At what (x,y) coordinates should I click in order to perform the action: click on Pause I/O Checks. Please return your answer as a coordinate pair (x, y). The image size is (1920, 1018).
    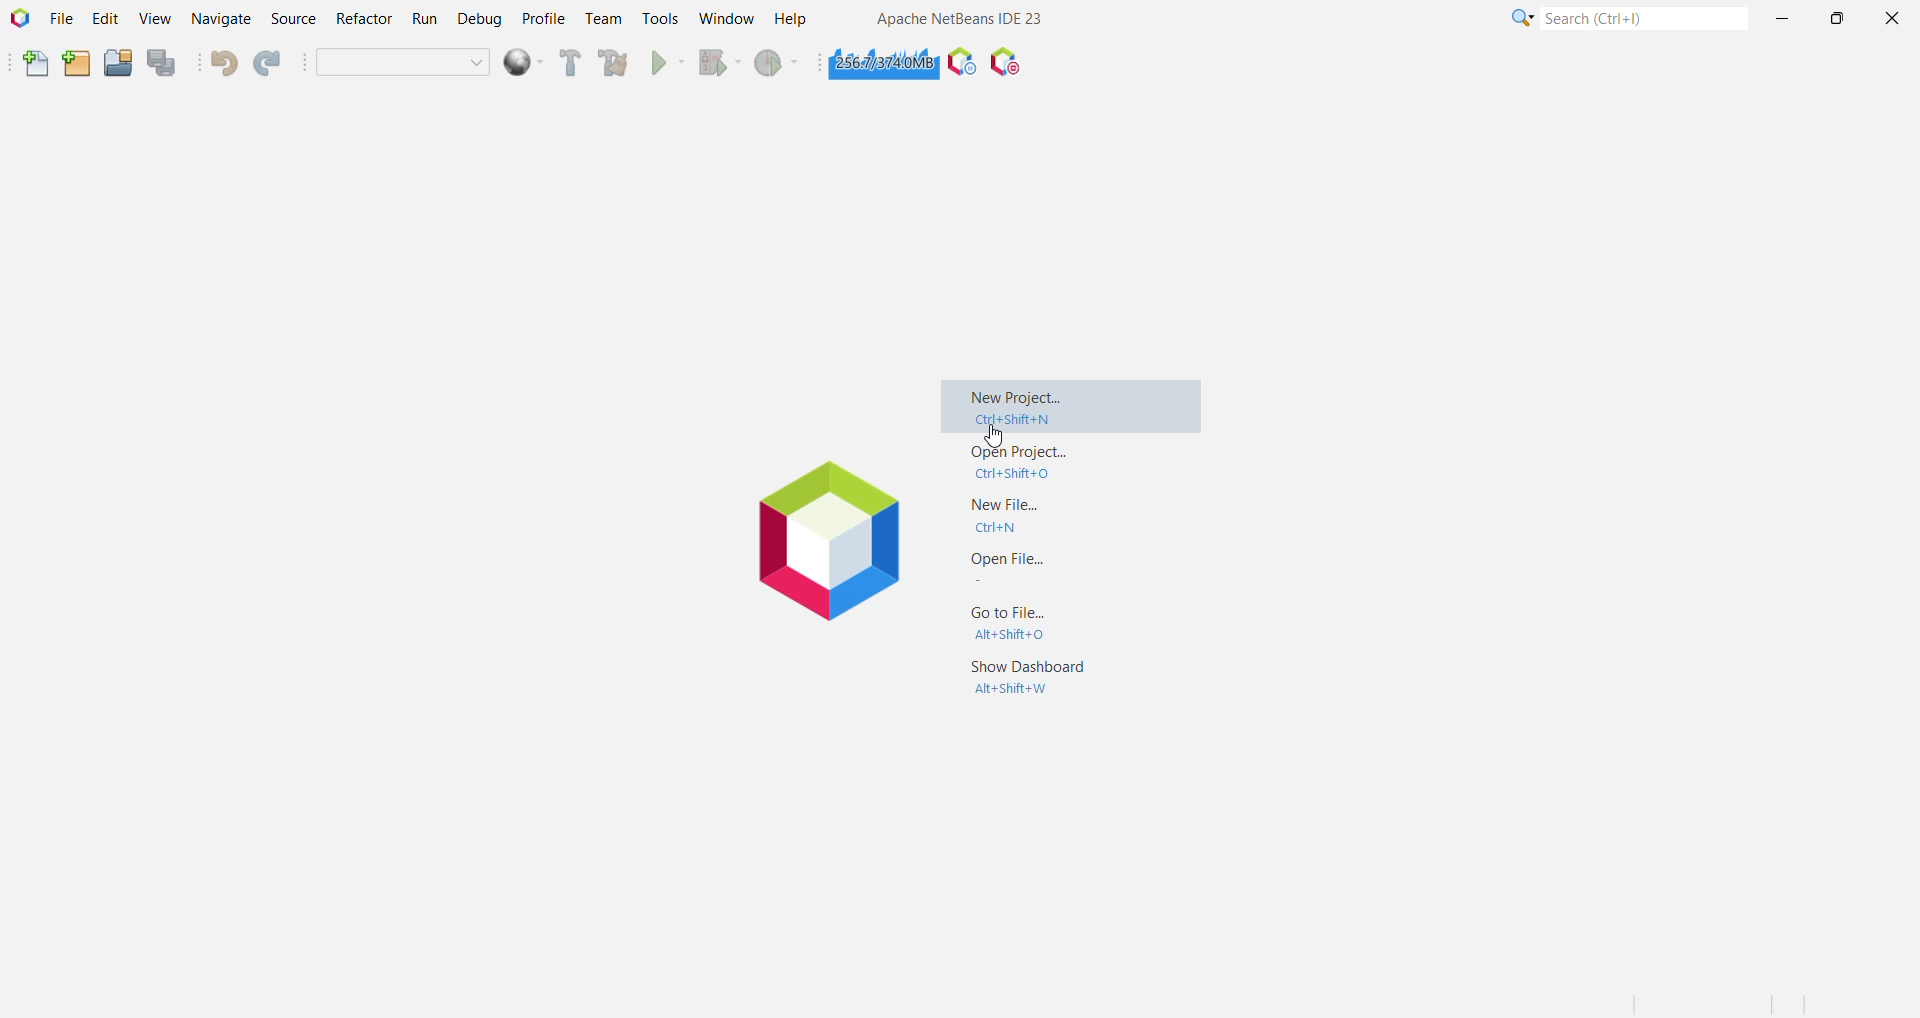
    Looking at the image, I should click on (1007, 65).